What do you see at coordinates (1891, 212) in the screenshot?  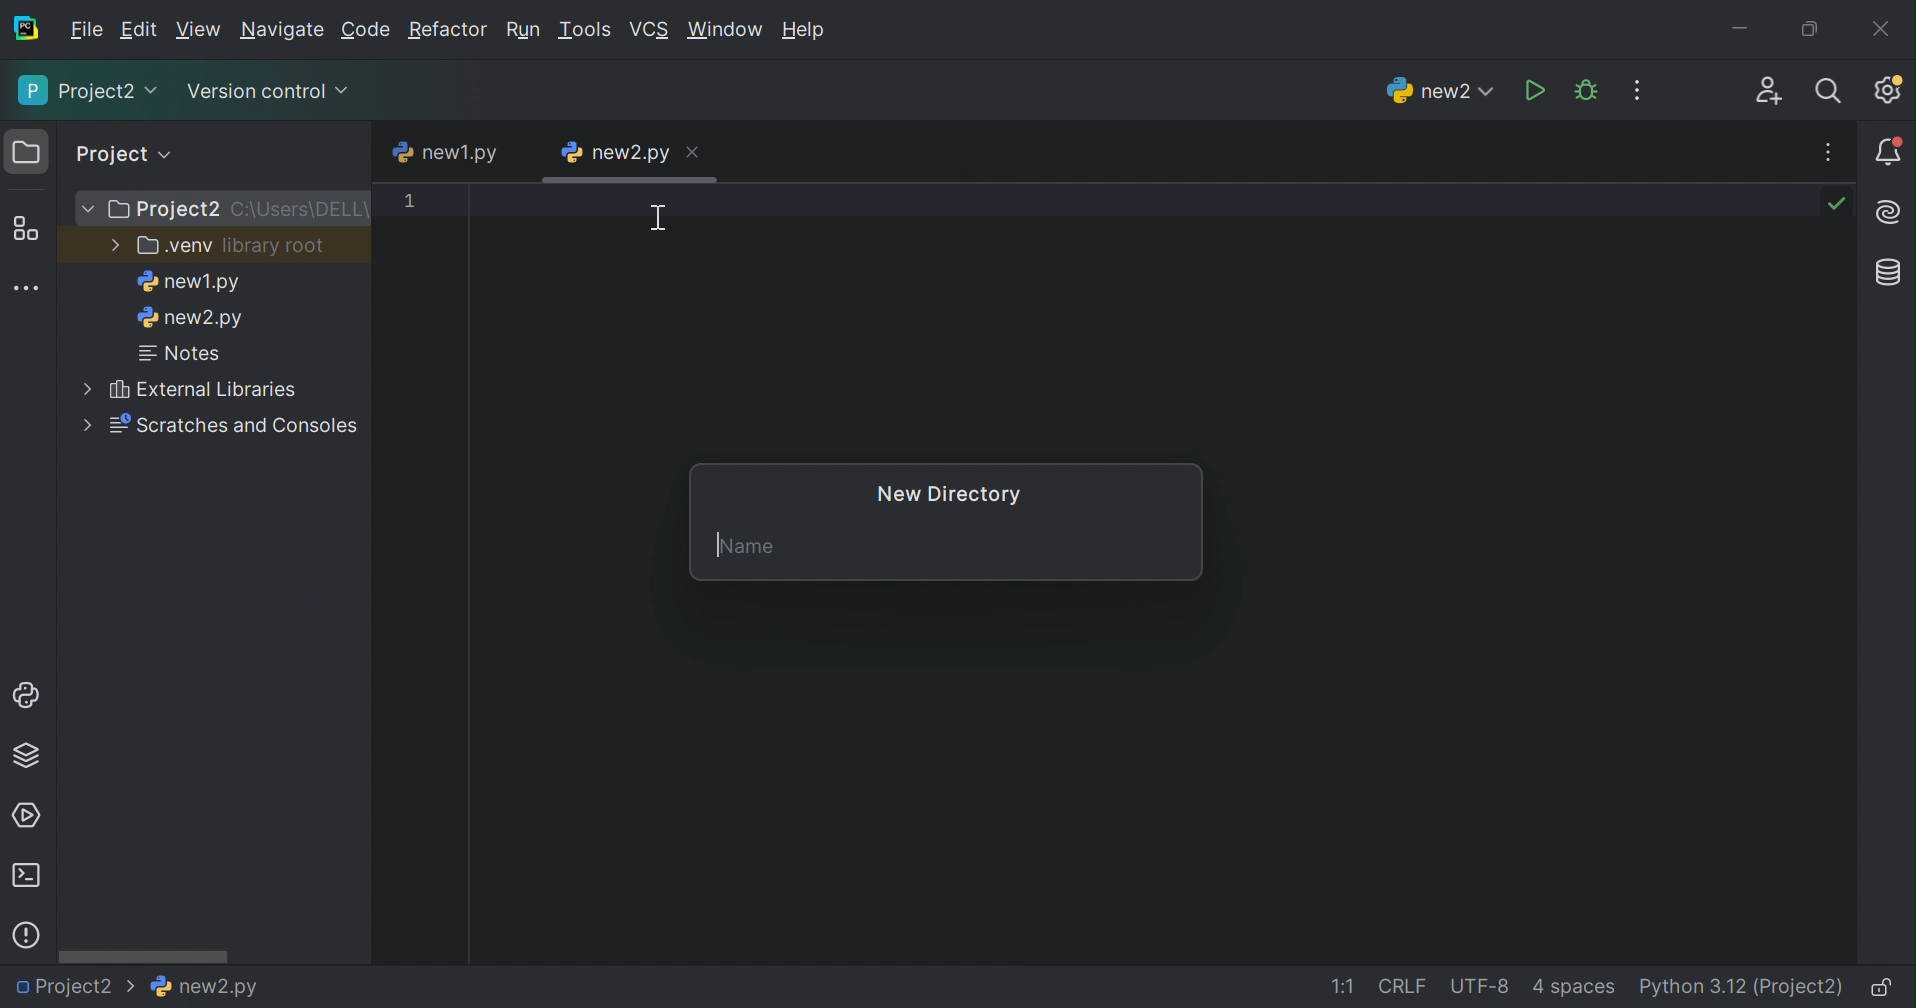 I see `AI Assistant` at bounding box center [1891, 212].